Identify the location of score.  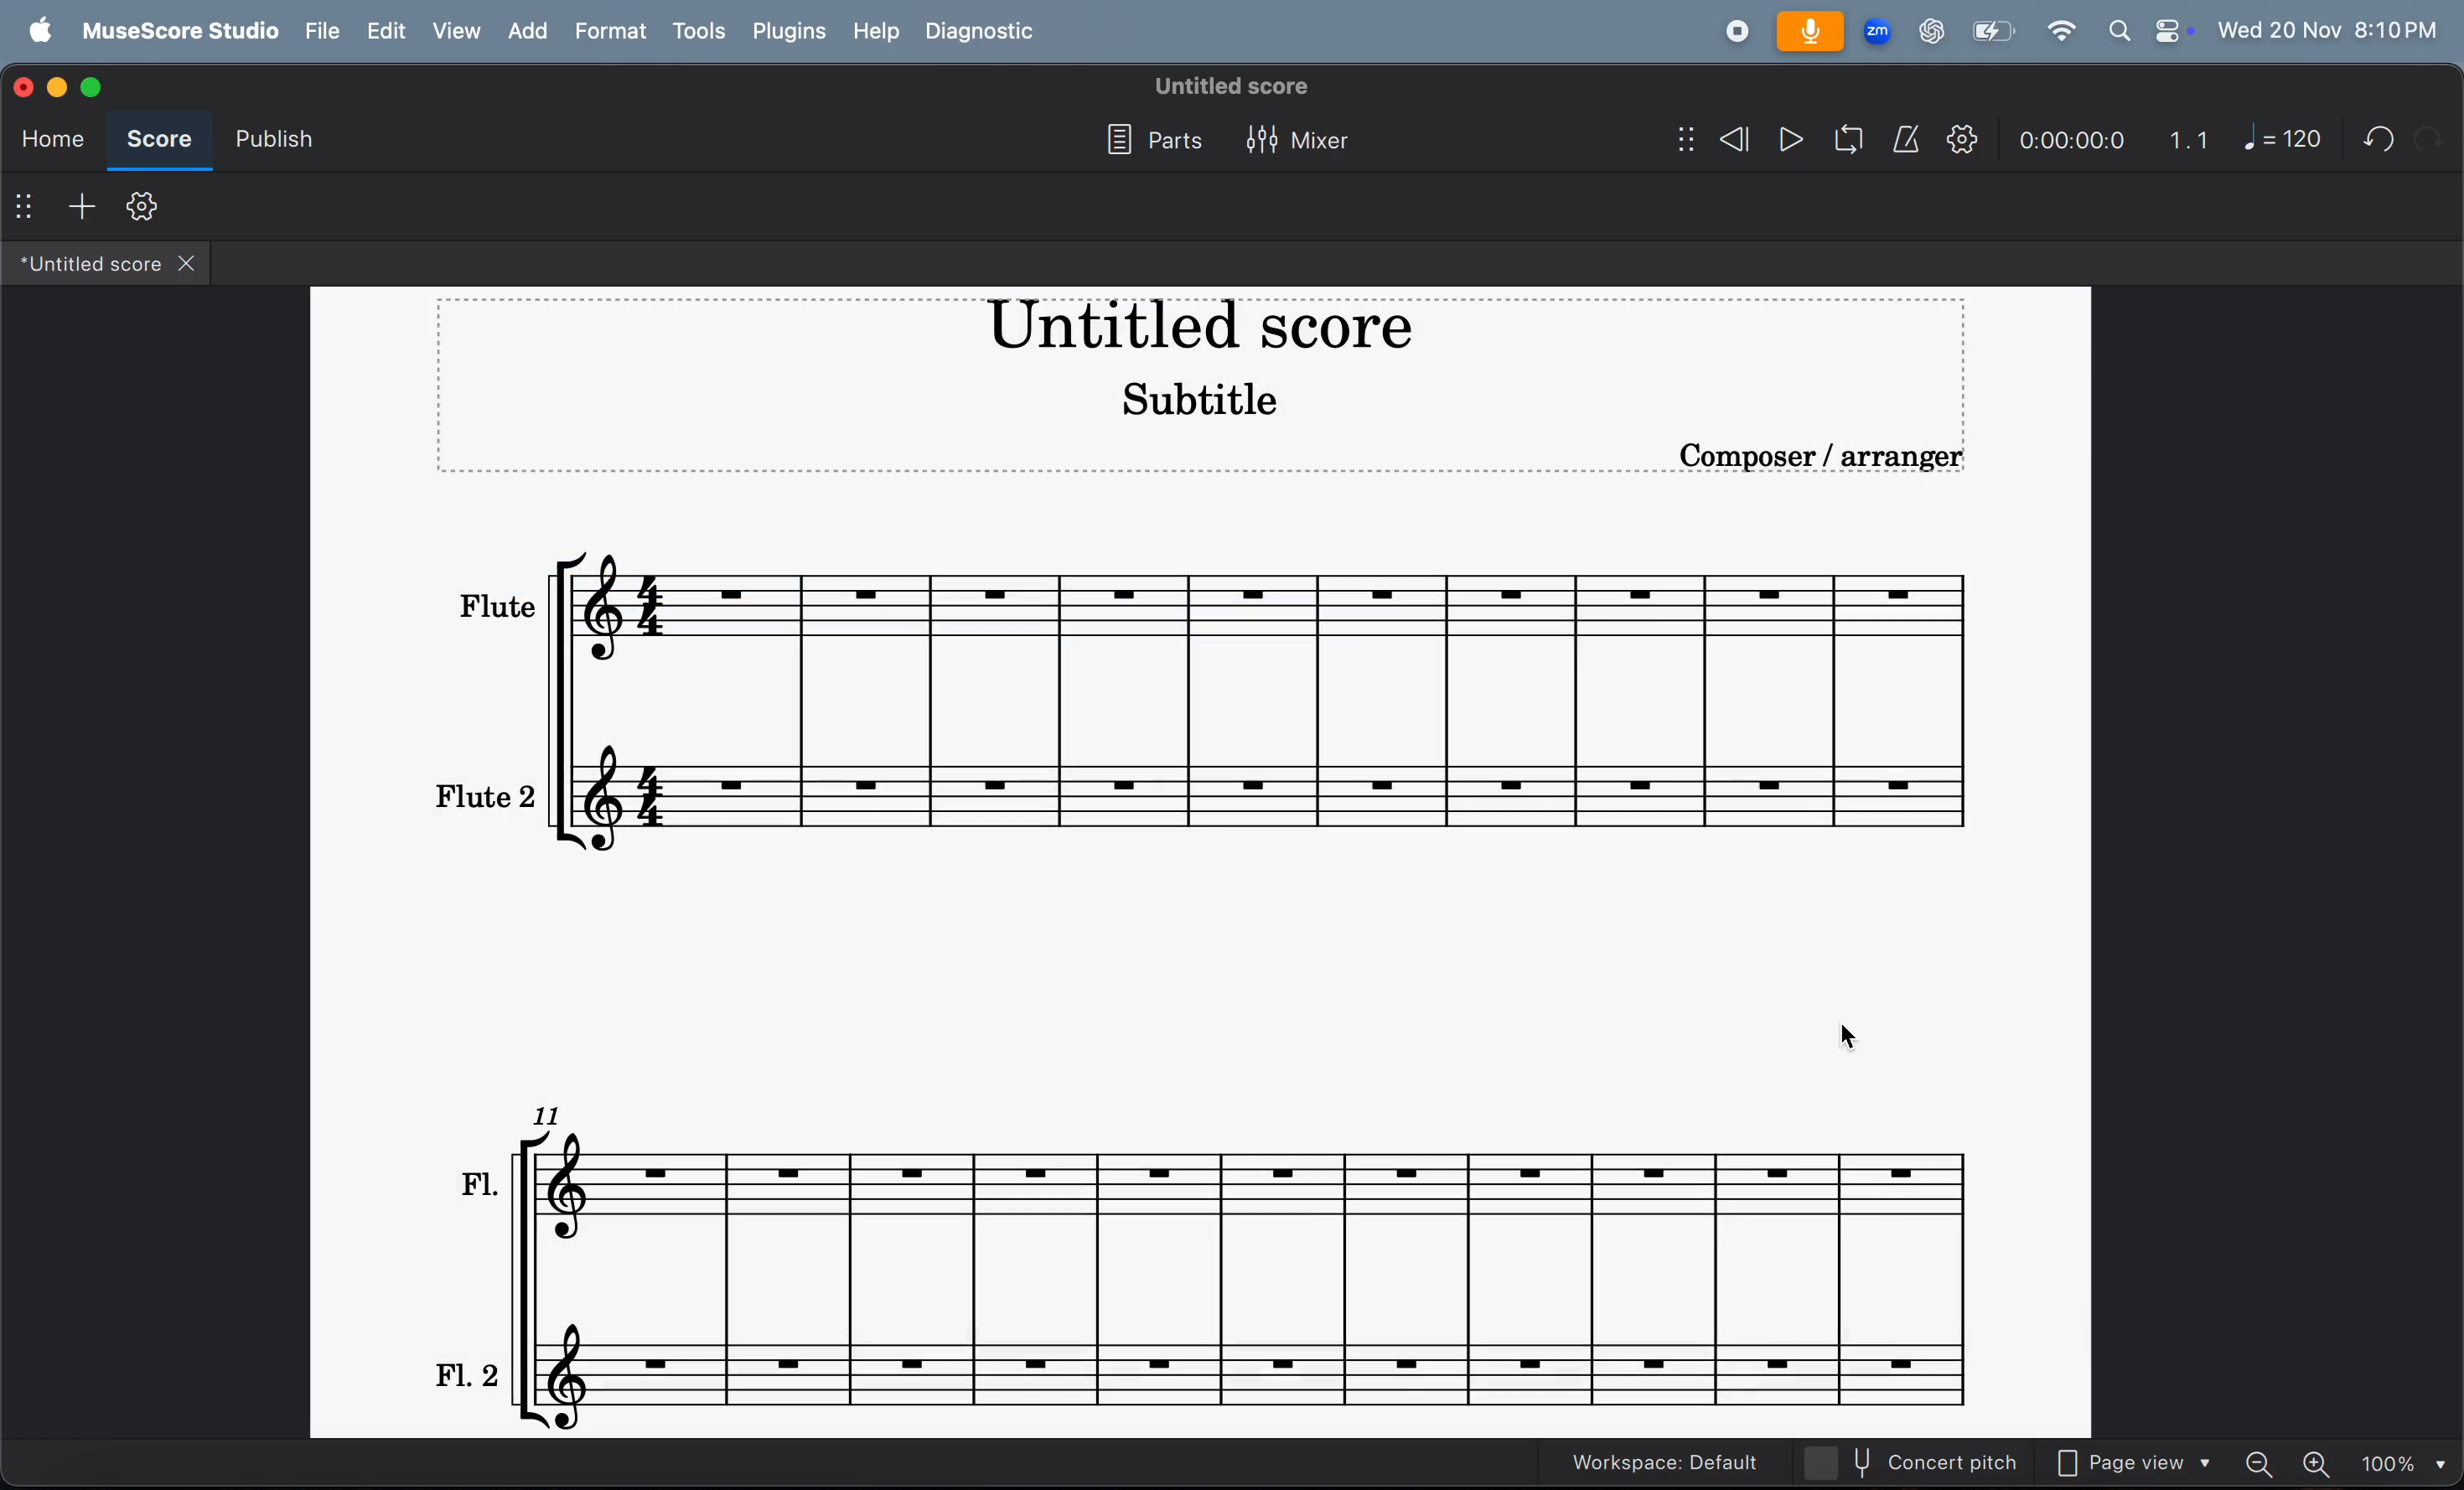
(164, 136).